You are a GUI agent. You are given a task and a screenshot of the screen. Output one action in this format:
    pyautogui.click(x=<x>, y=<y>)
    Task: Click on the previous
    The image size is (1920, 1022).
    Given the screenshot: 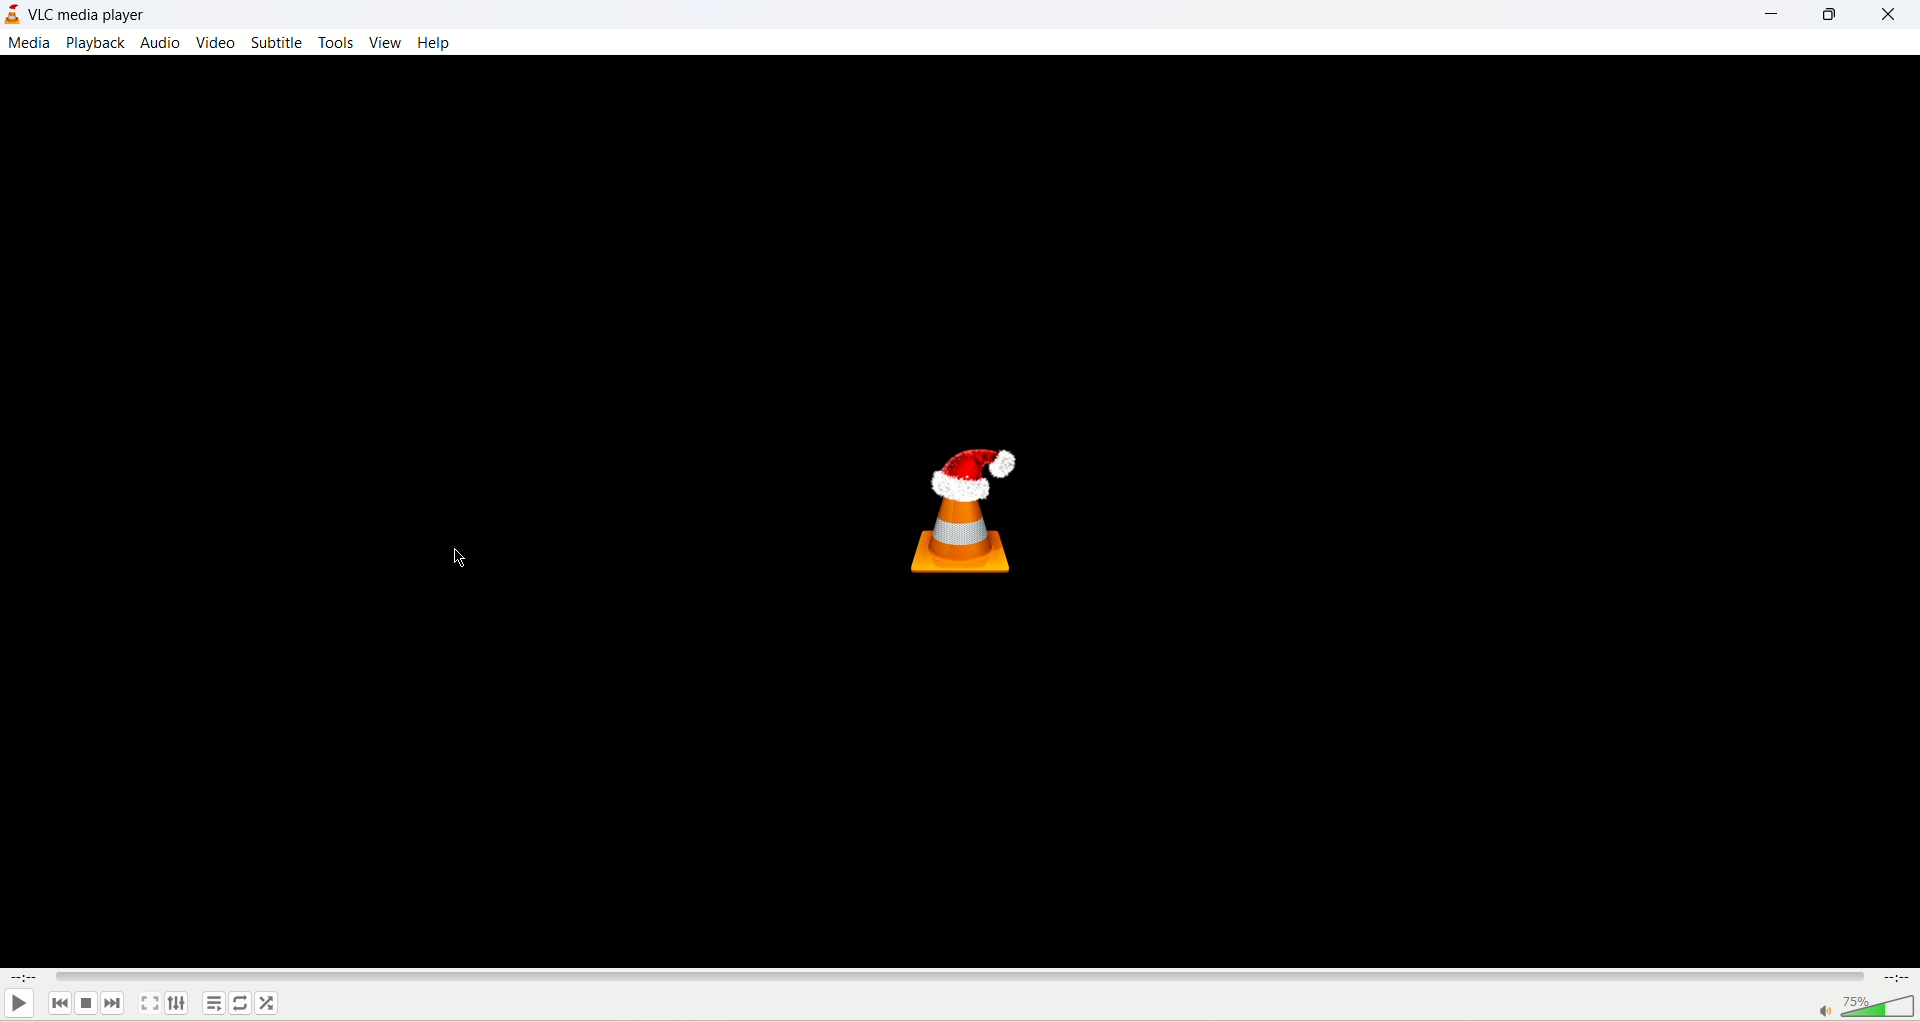 What is the action you would take?
    pyautogui.click(x=59, y=1001)
    